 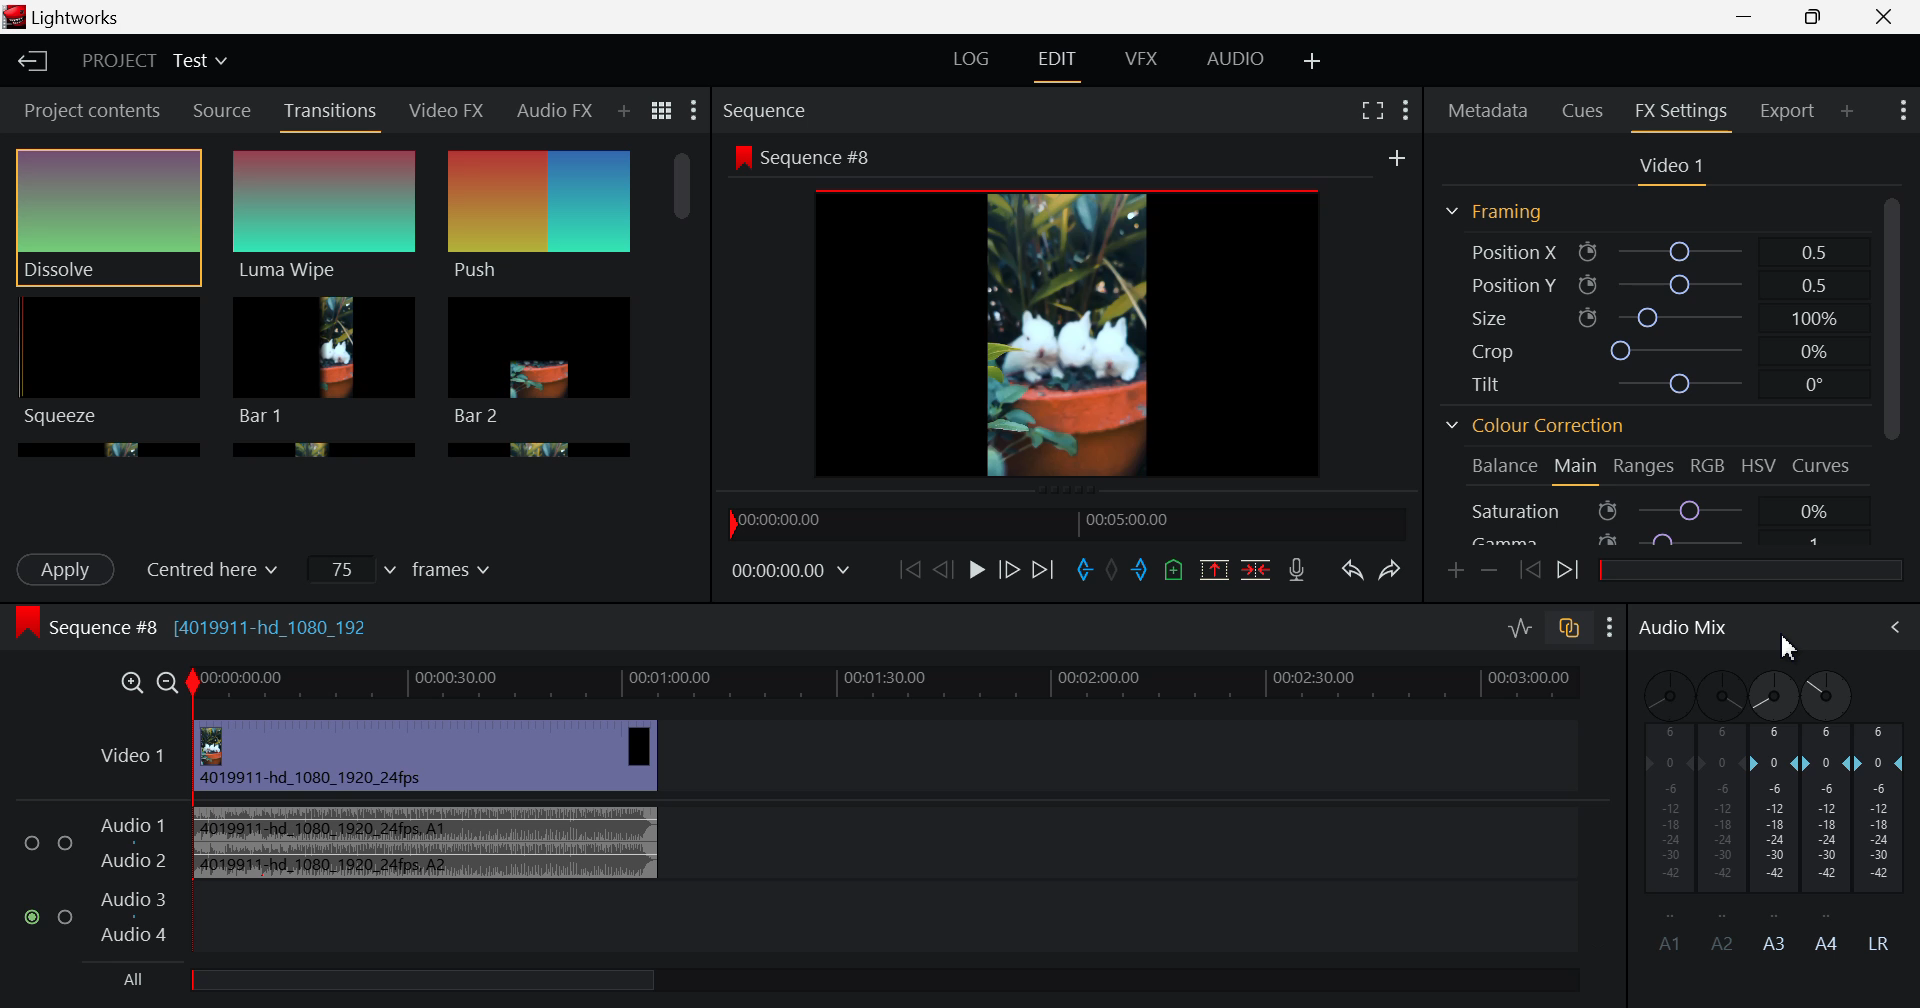 I want to click on Apply, so click(x=68, y=569).